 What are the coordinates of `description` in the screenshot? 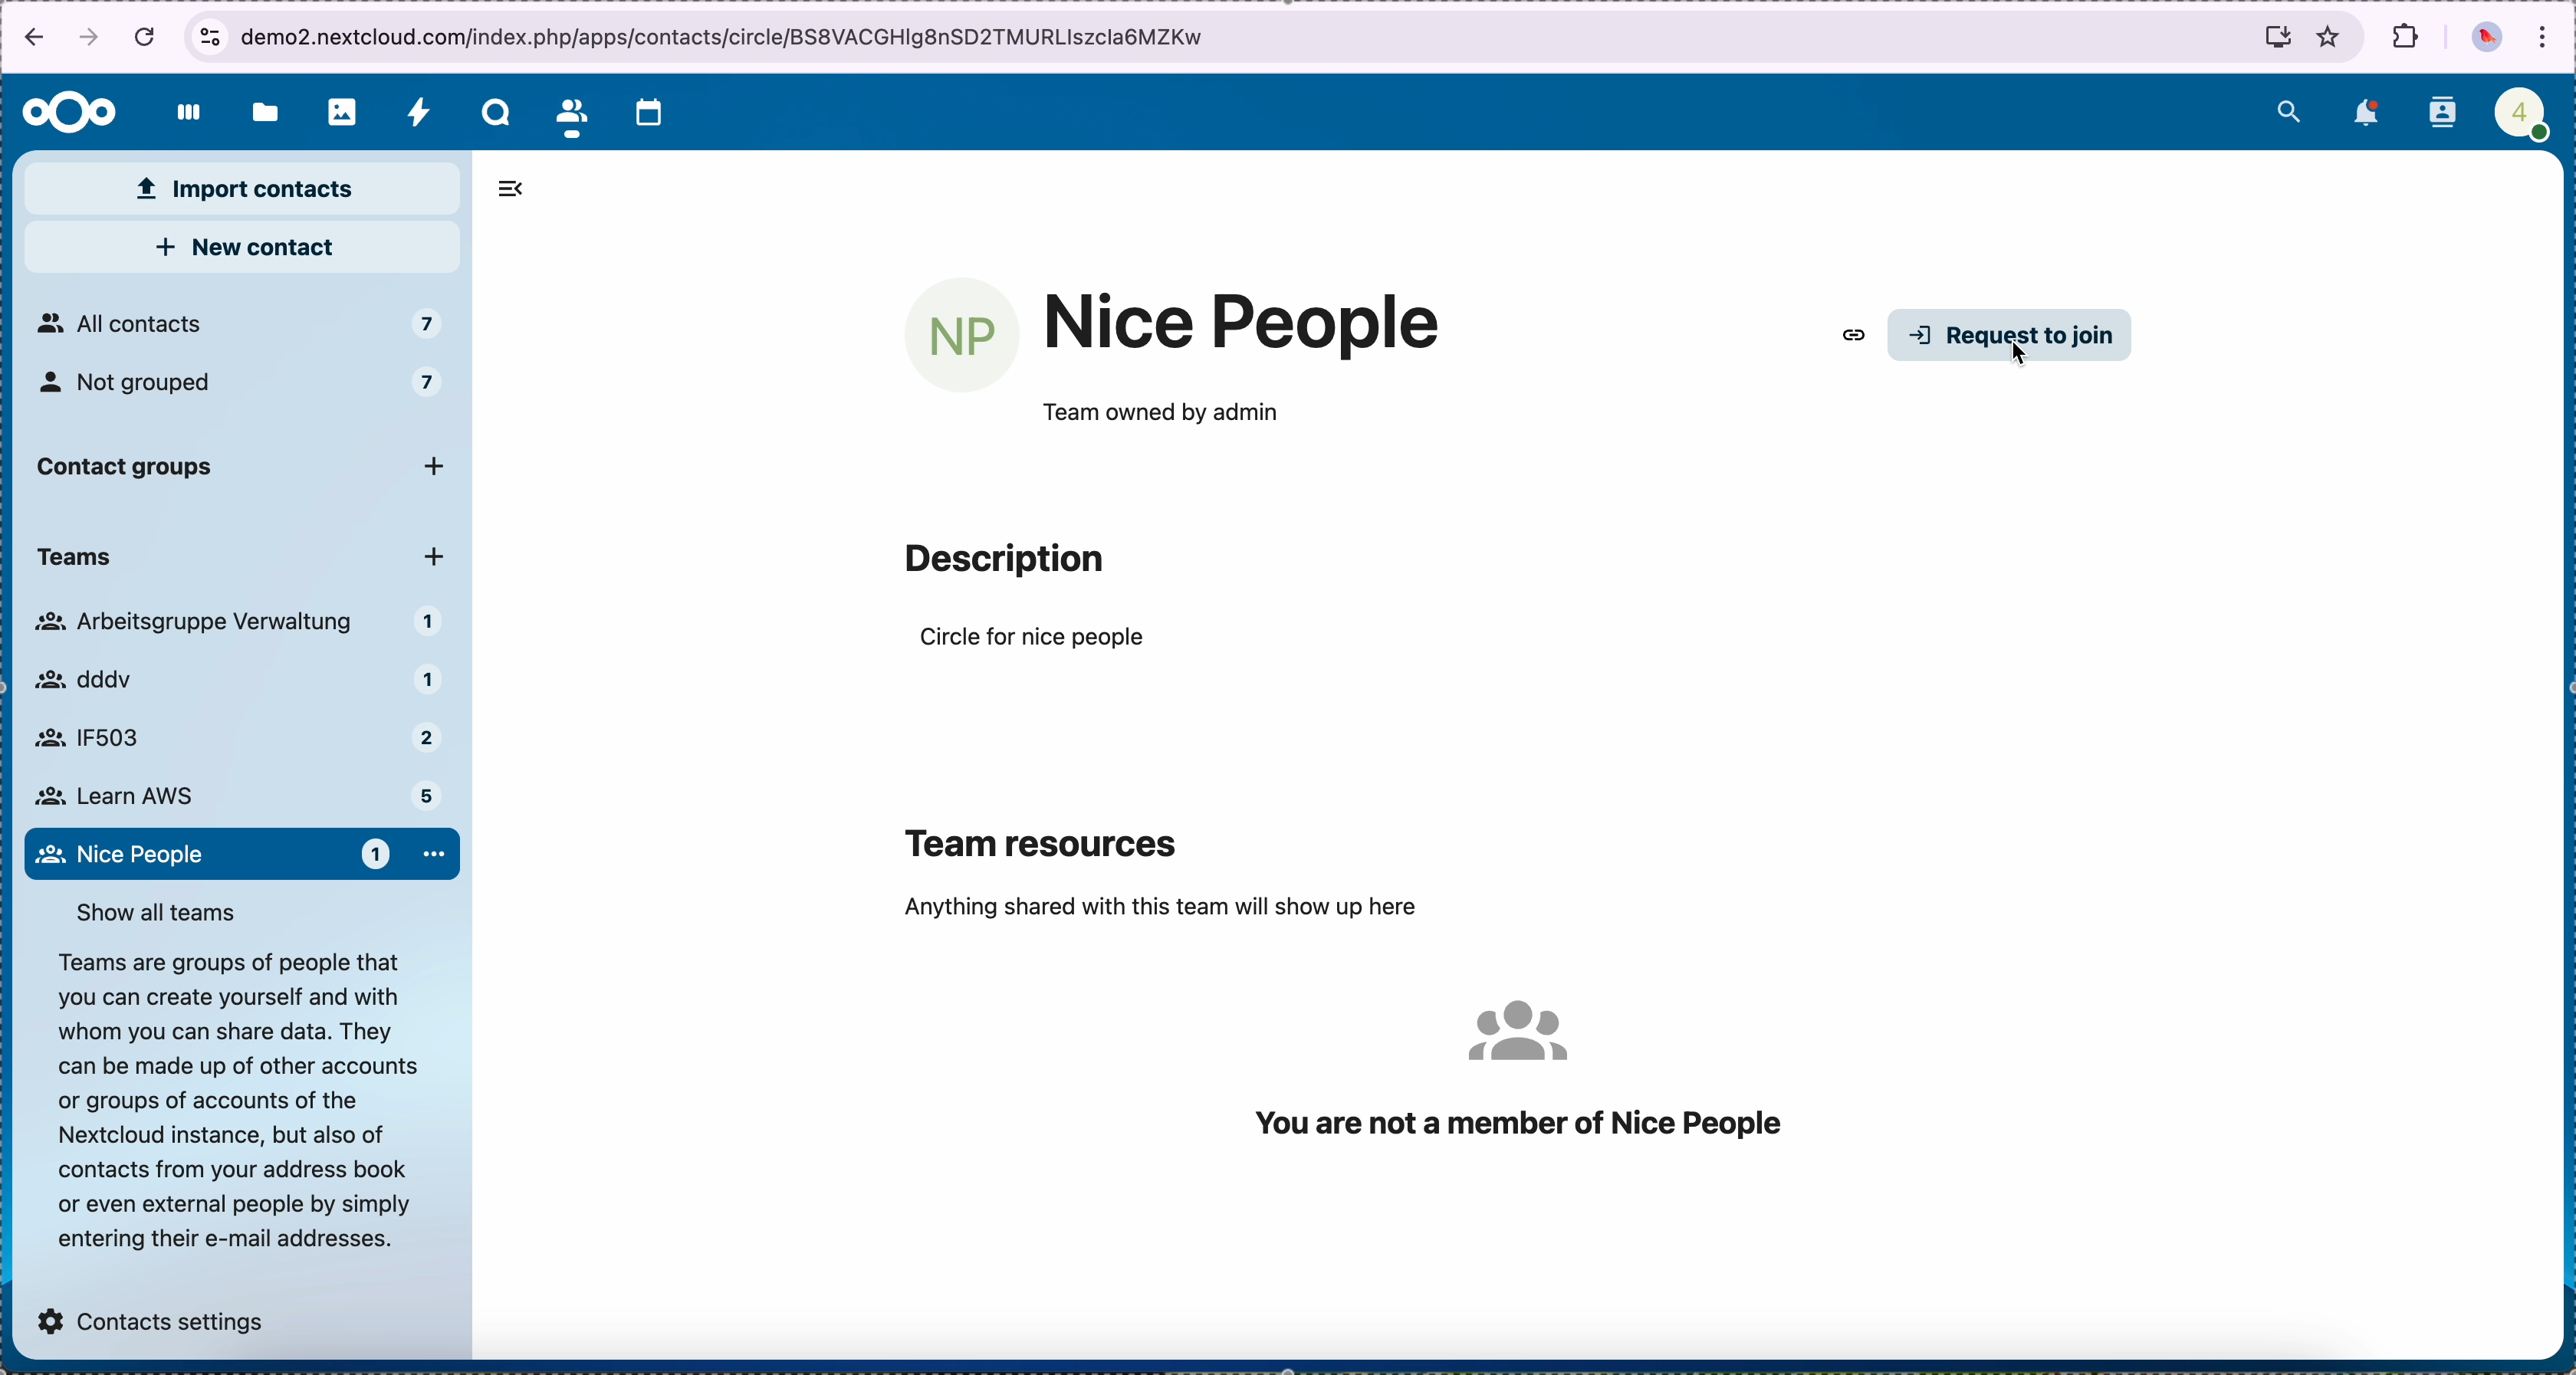 It's located at (232, 1099).